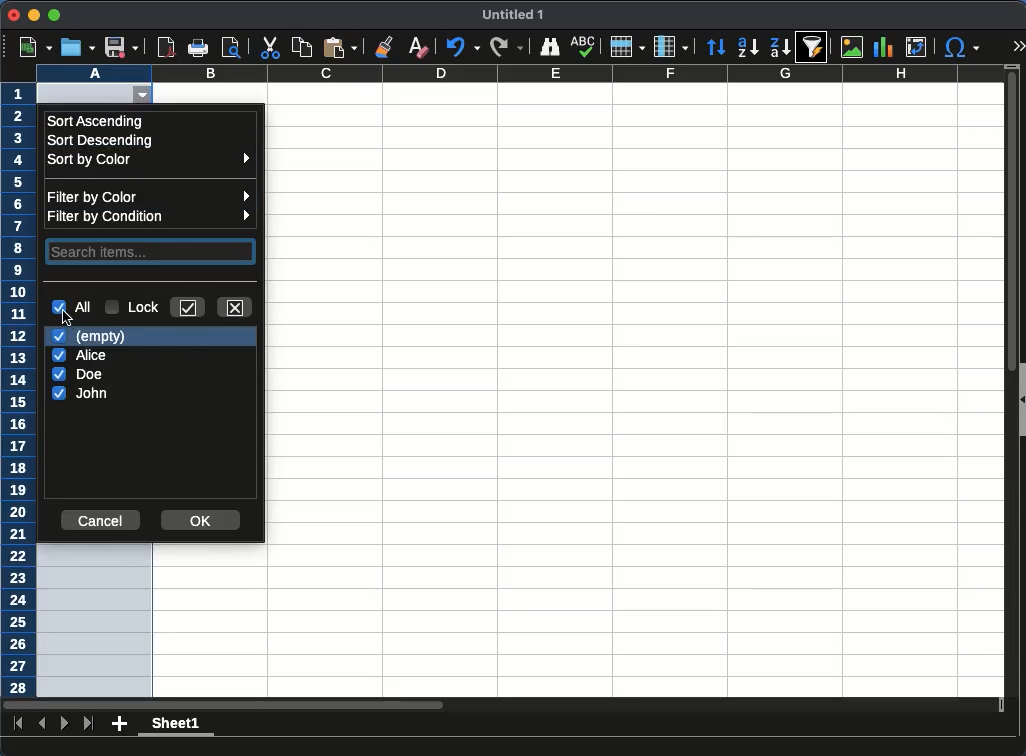 The height and width of the screenshot is (756, 1026). I want to click on new, so click(37, 48).